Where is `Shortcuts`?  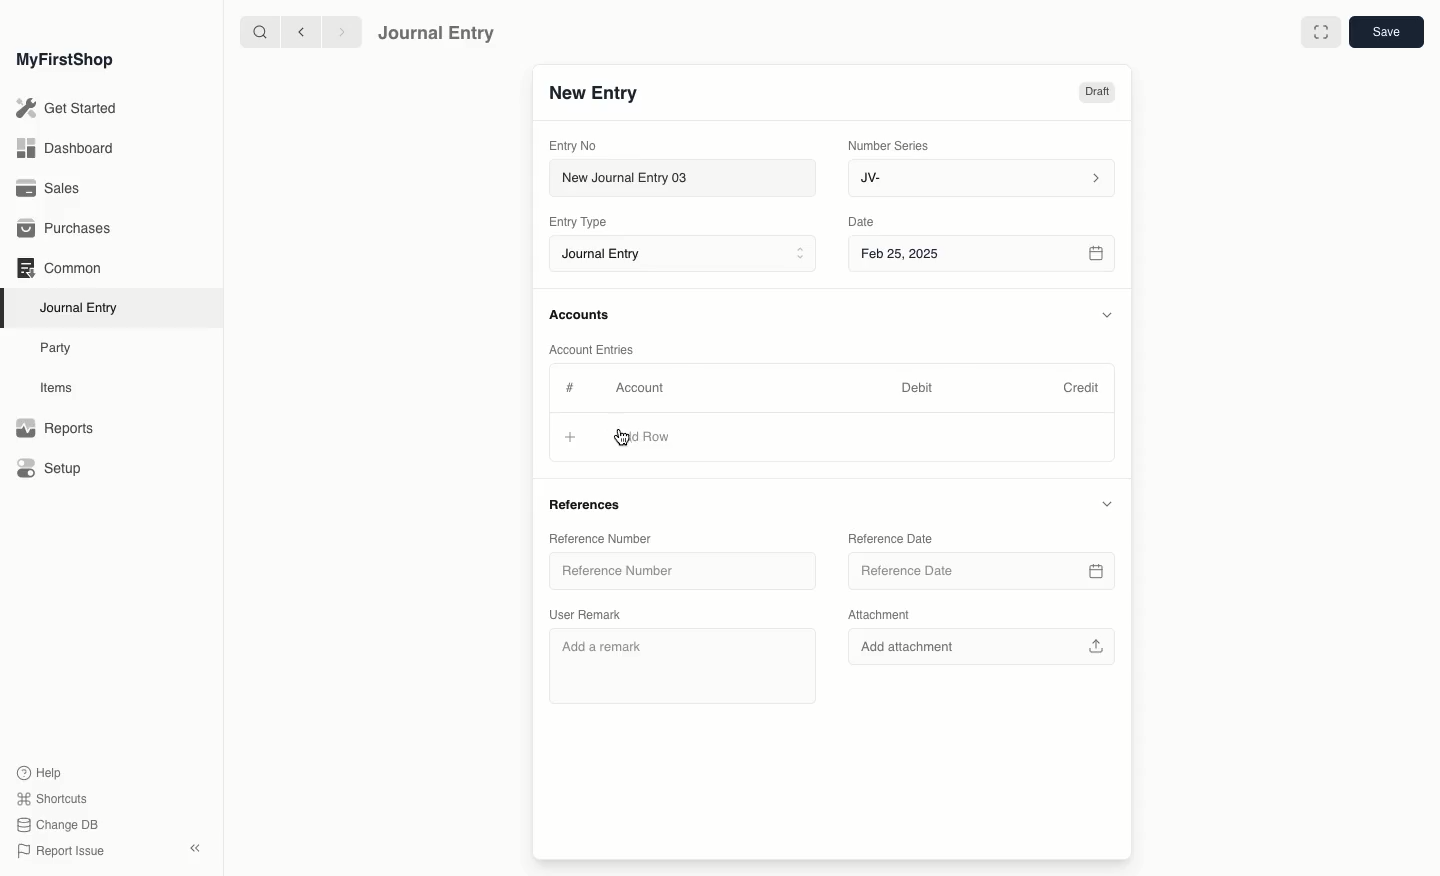 Shortcuts is located at coordinates (49, 797).